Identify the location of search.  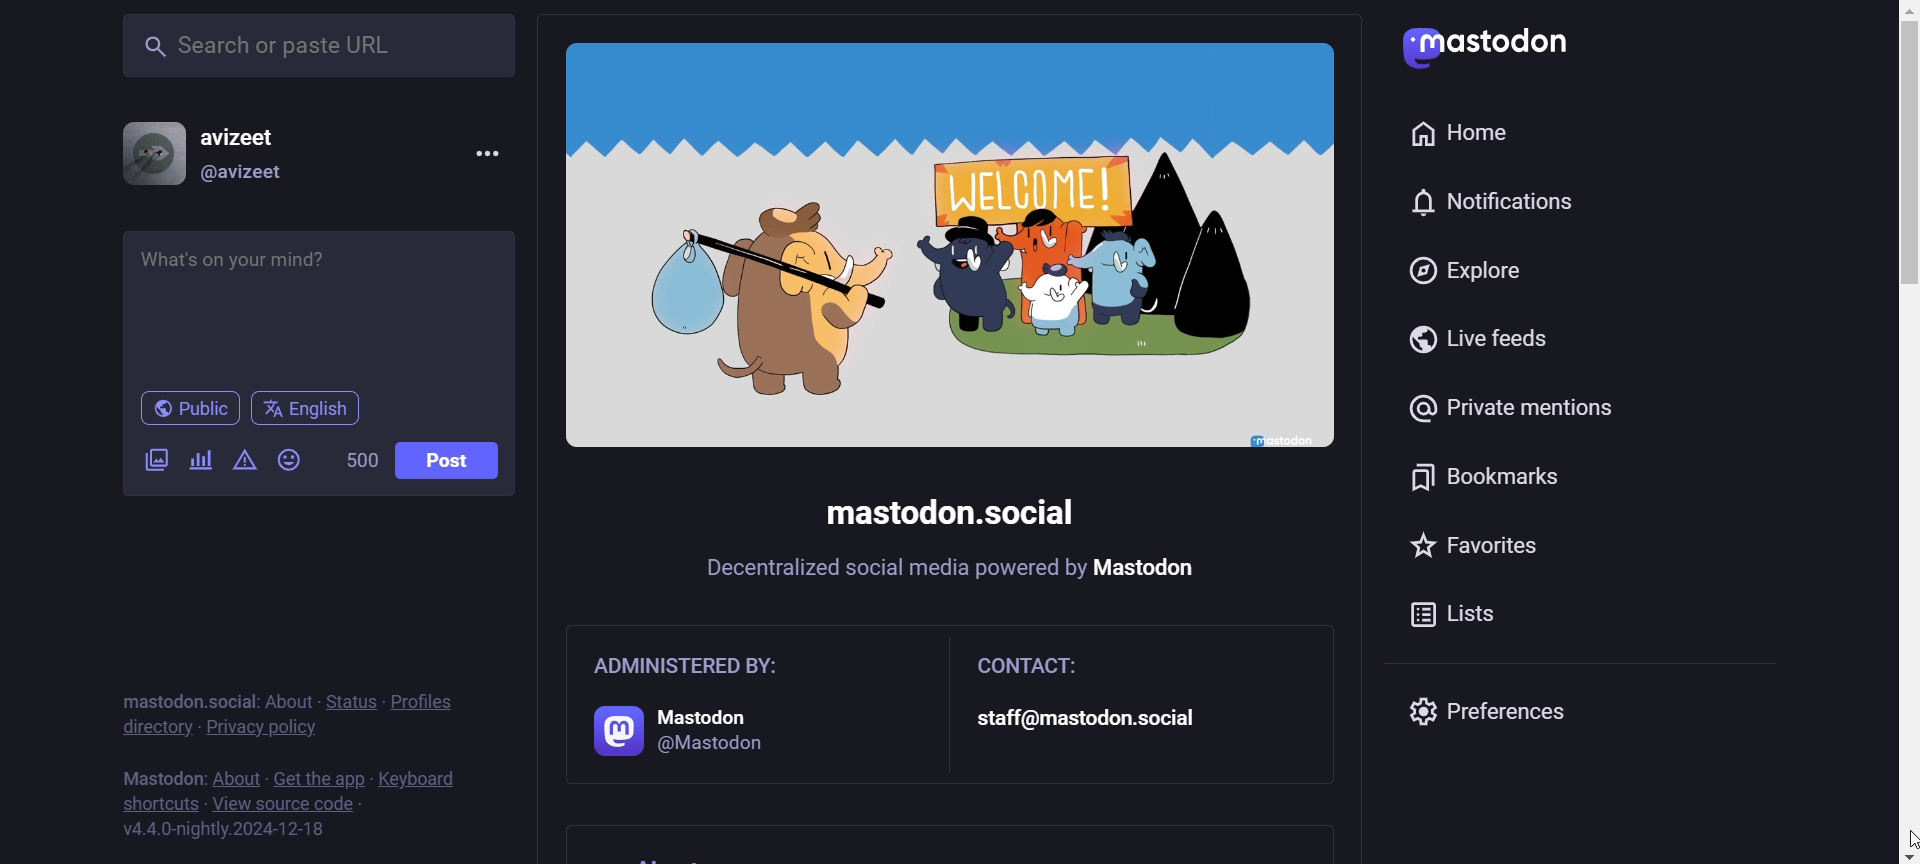
(315, 41).